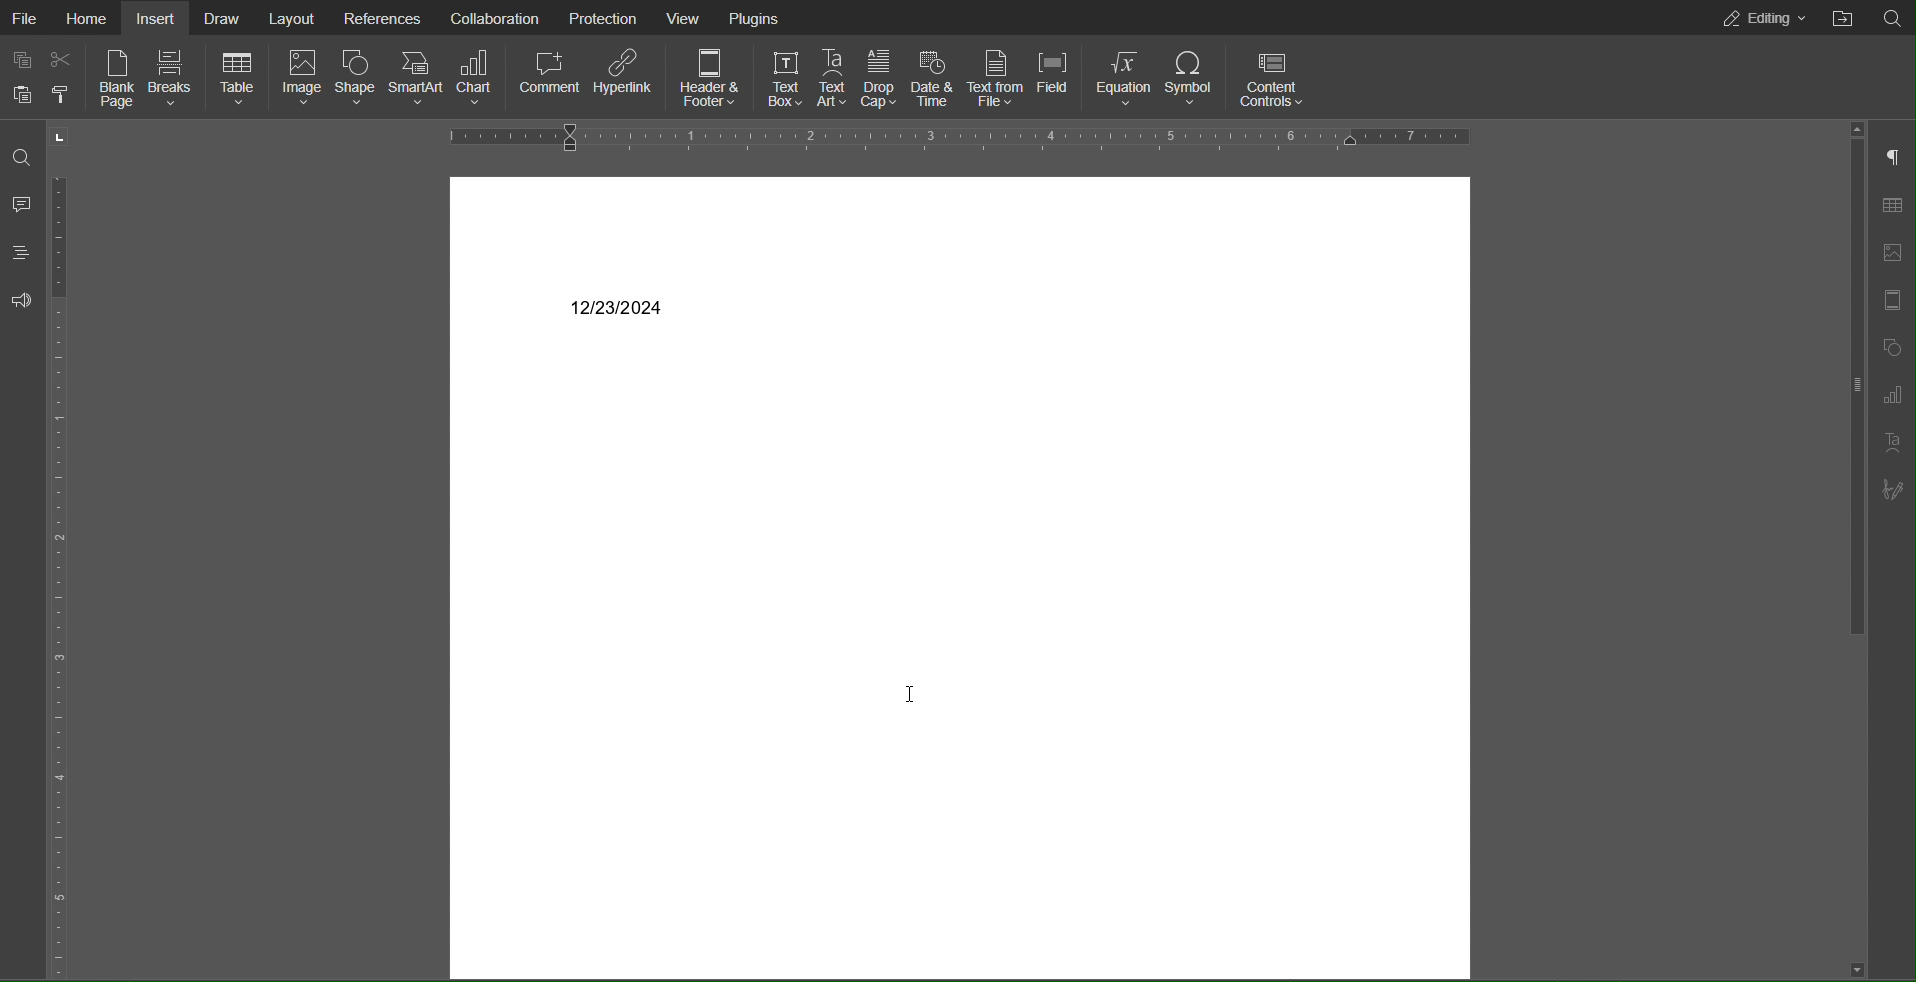 The height and width of the screenshot is (982, 1916). What do you see at coordinates (302, 81) in the screenshot?
I see `Image` at bounding box center [302, 81].